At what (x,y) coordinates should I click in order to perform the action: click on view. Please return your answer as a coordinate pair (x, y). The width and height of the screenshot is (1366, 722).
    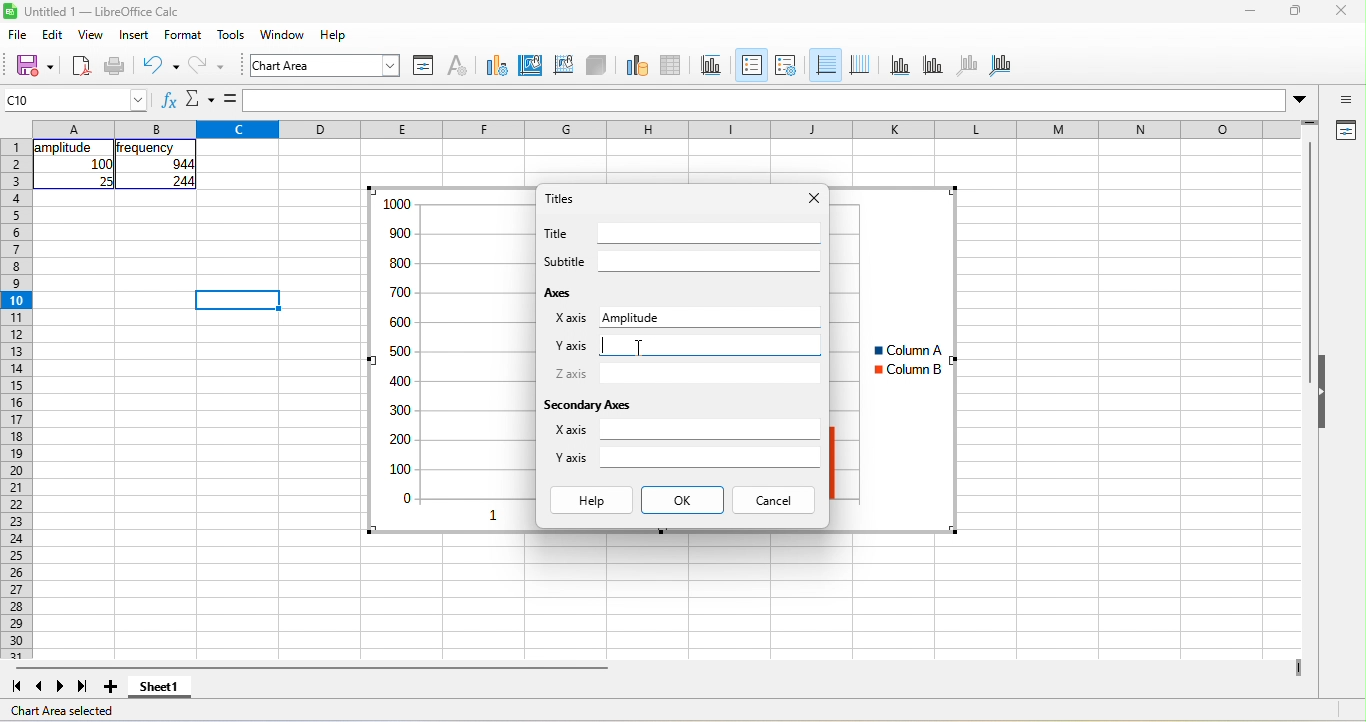
    Looking at the image, I should click on (92, 34).